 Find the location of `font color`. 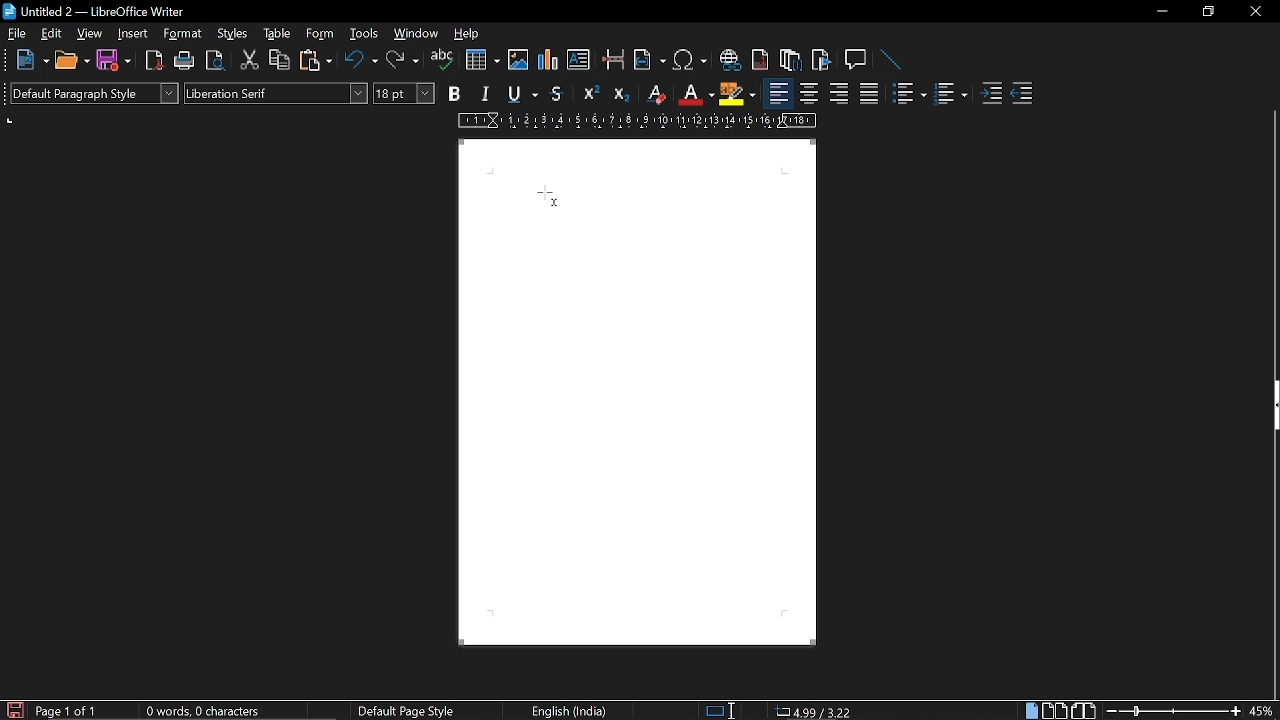

font color is located at coordinates (697, 96).